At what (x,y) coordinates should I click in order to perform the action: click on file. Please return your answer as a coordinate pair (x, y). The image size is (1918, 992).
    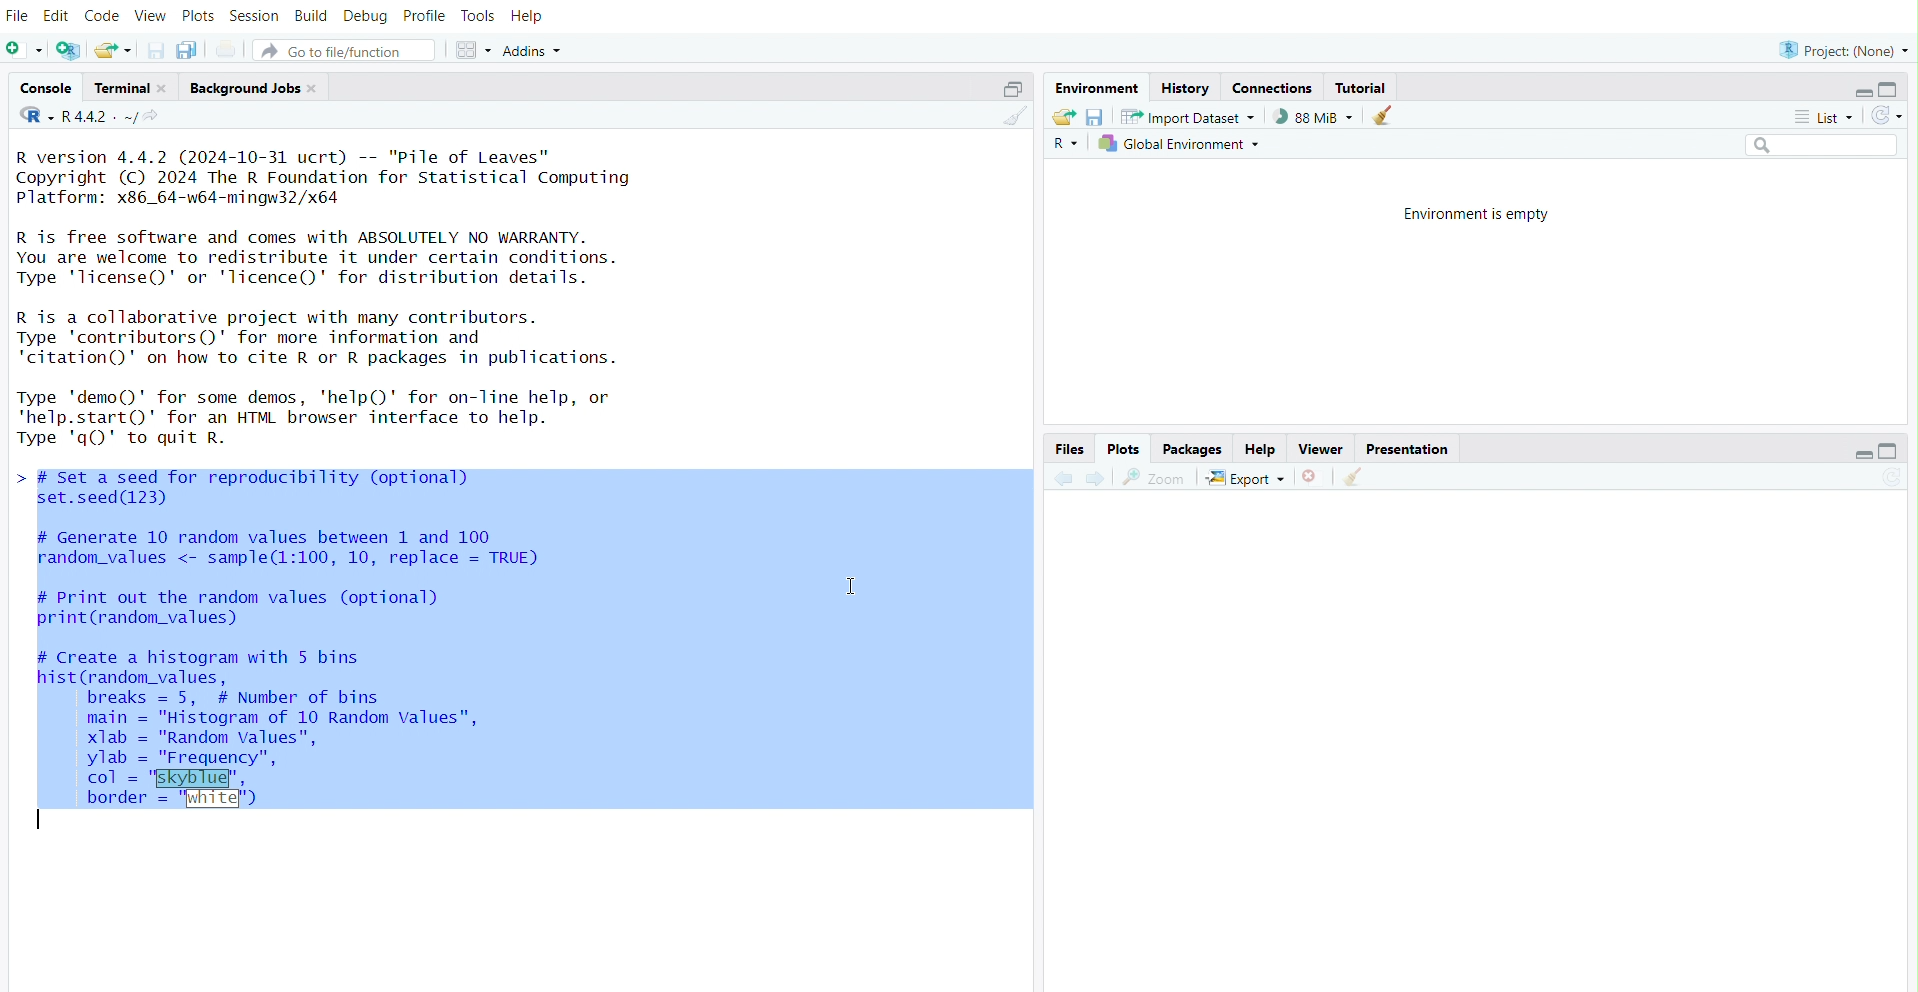
    Looking at the image, I should click on (16, 13).